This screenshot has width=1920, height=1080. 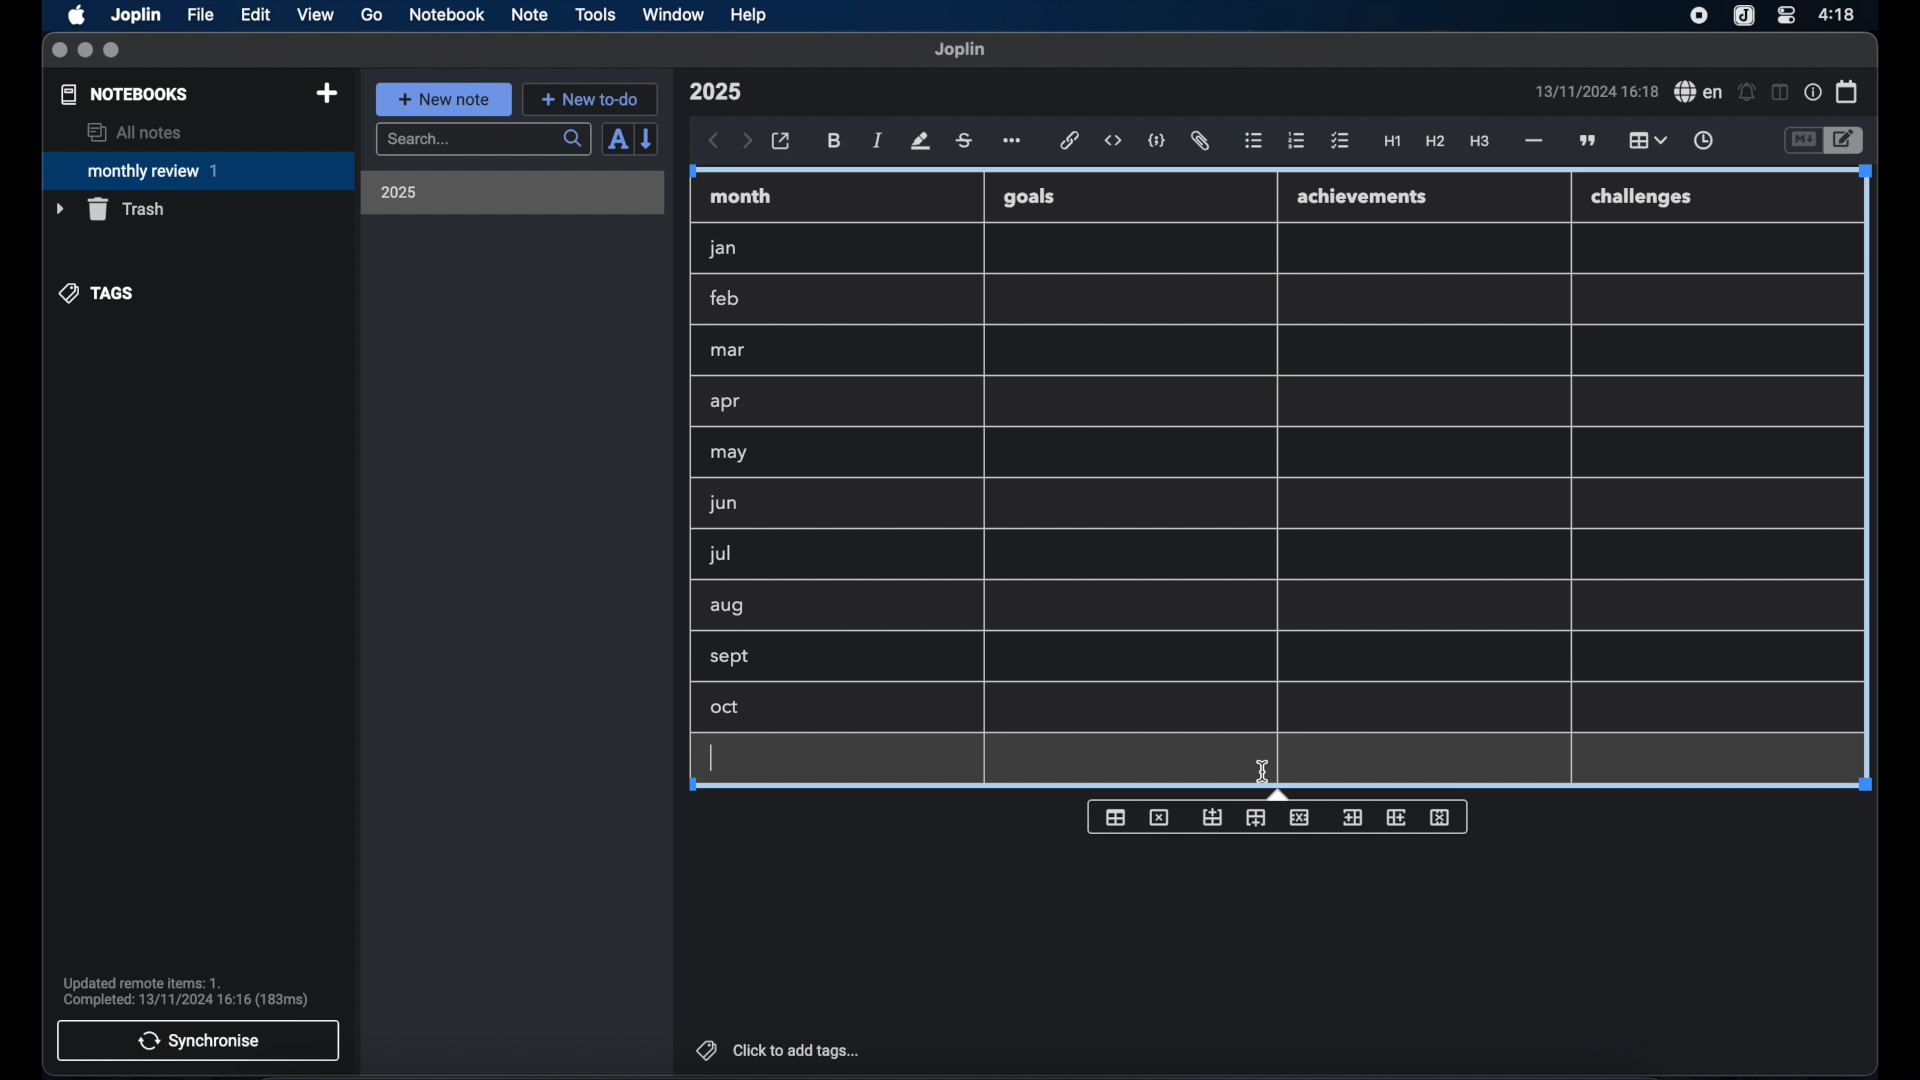 I want to click on apple icon, so click(x=75, y=15).